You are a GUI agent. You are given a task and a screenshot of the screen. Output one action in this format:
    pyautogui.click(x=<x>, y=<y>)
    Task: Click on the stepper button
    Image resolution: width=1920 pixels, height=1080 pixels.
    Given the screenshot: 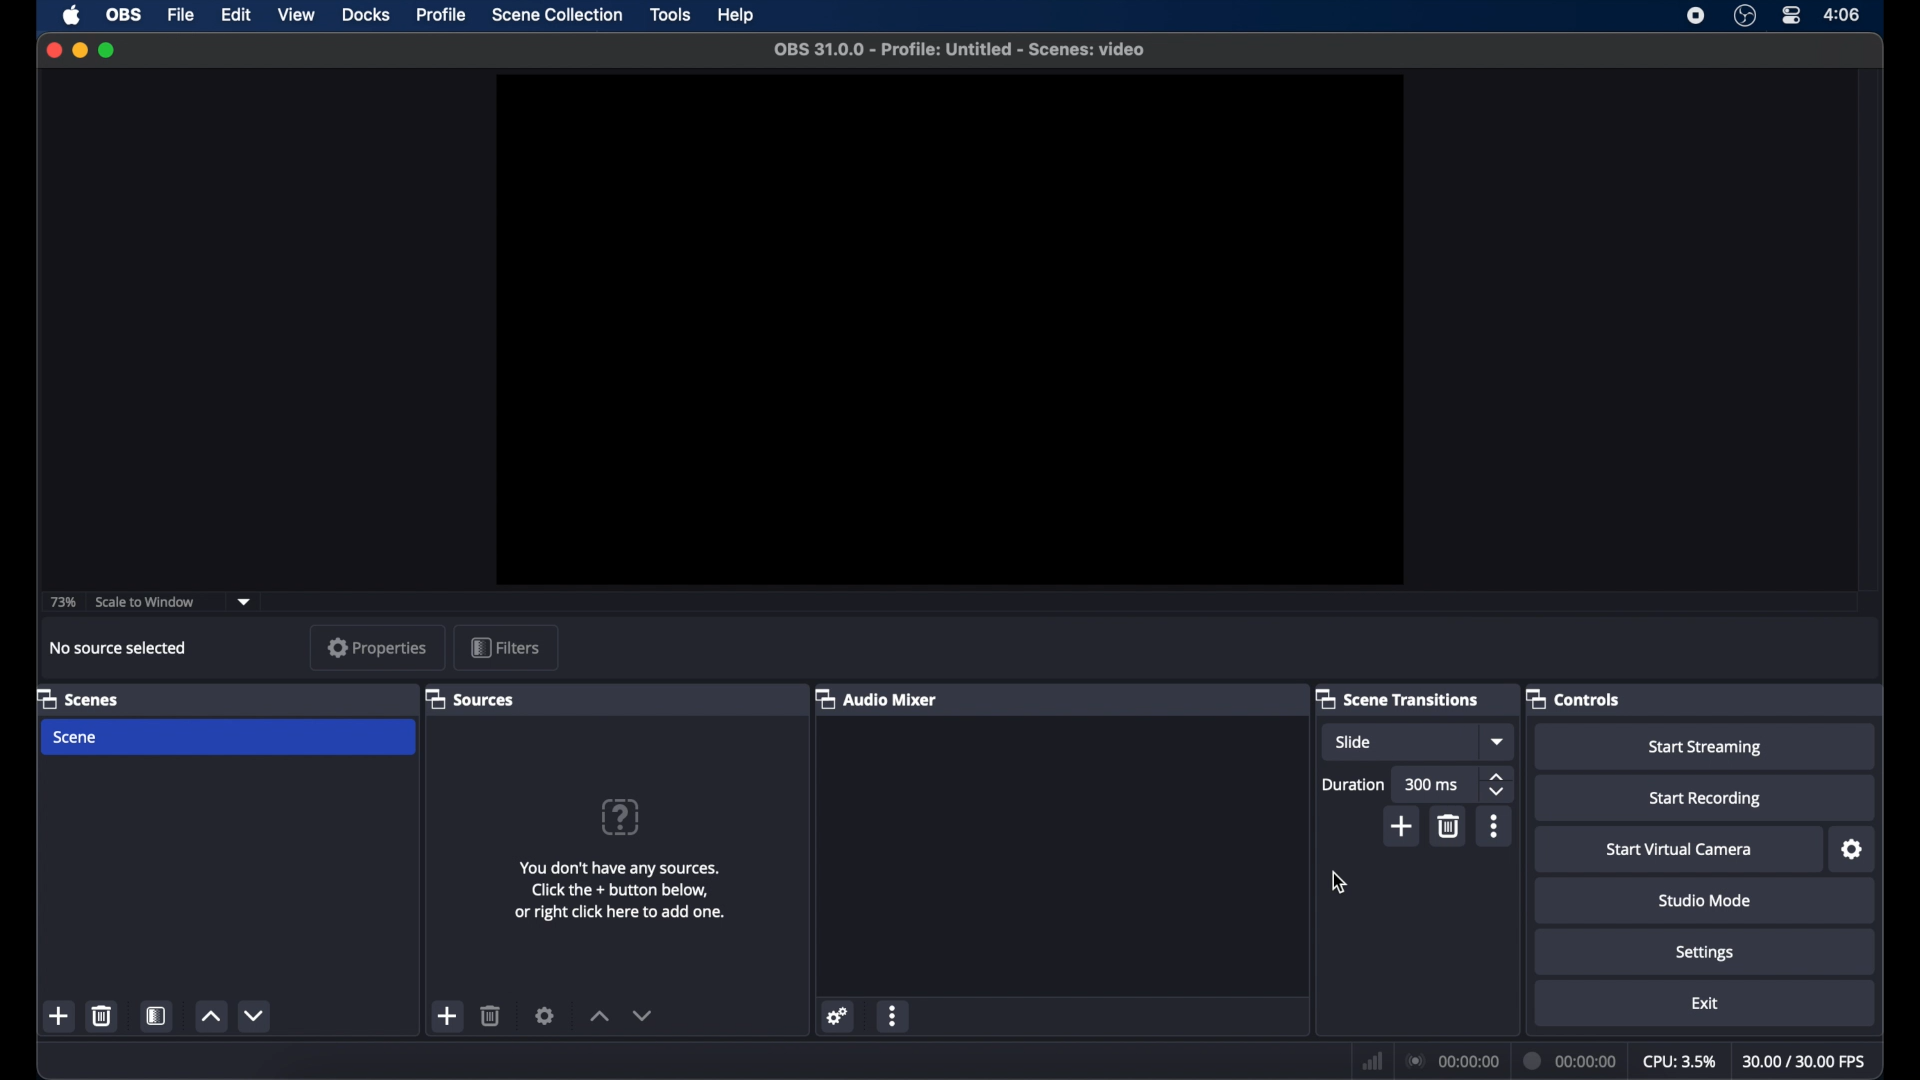 What is the action you would take?
    pyautogui.click(x=1499, y=784)
    